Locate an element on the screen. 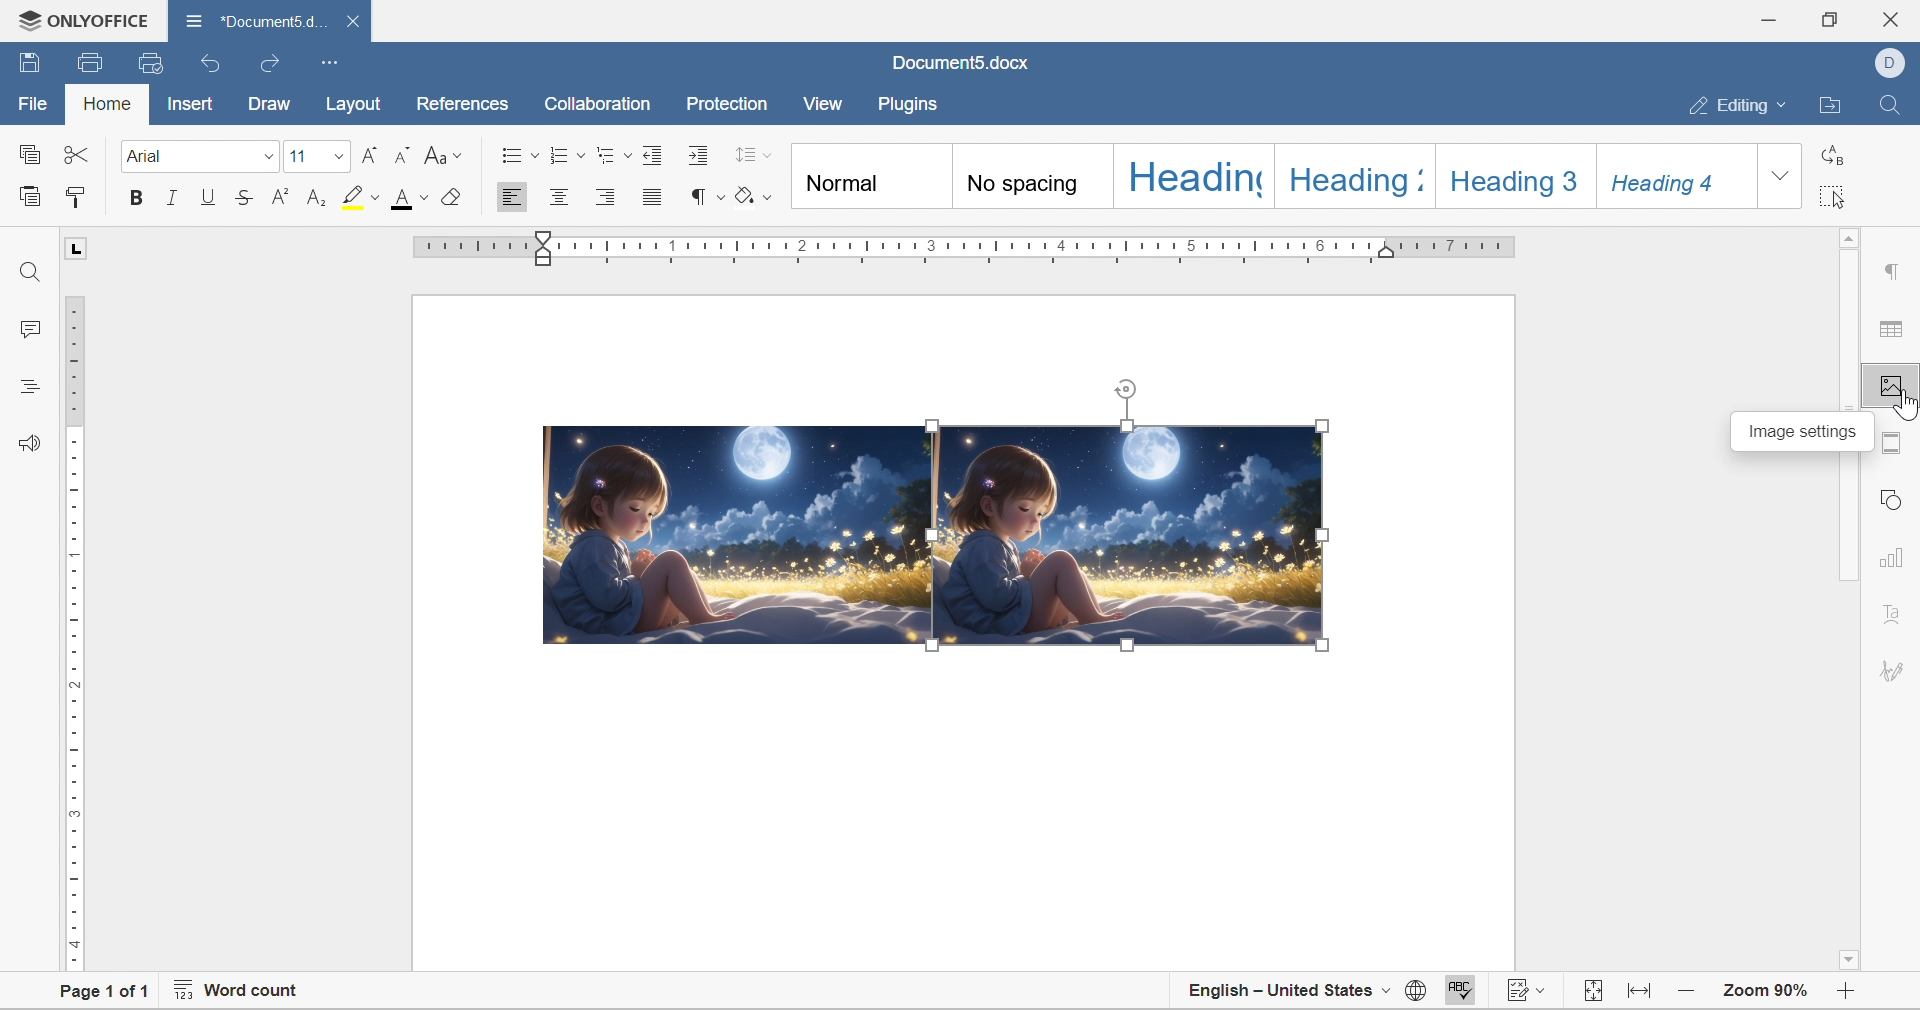  ONLYOFFICE is located at coordinates (84, 20).